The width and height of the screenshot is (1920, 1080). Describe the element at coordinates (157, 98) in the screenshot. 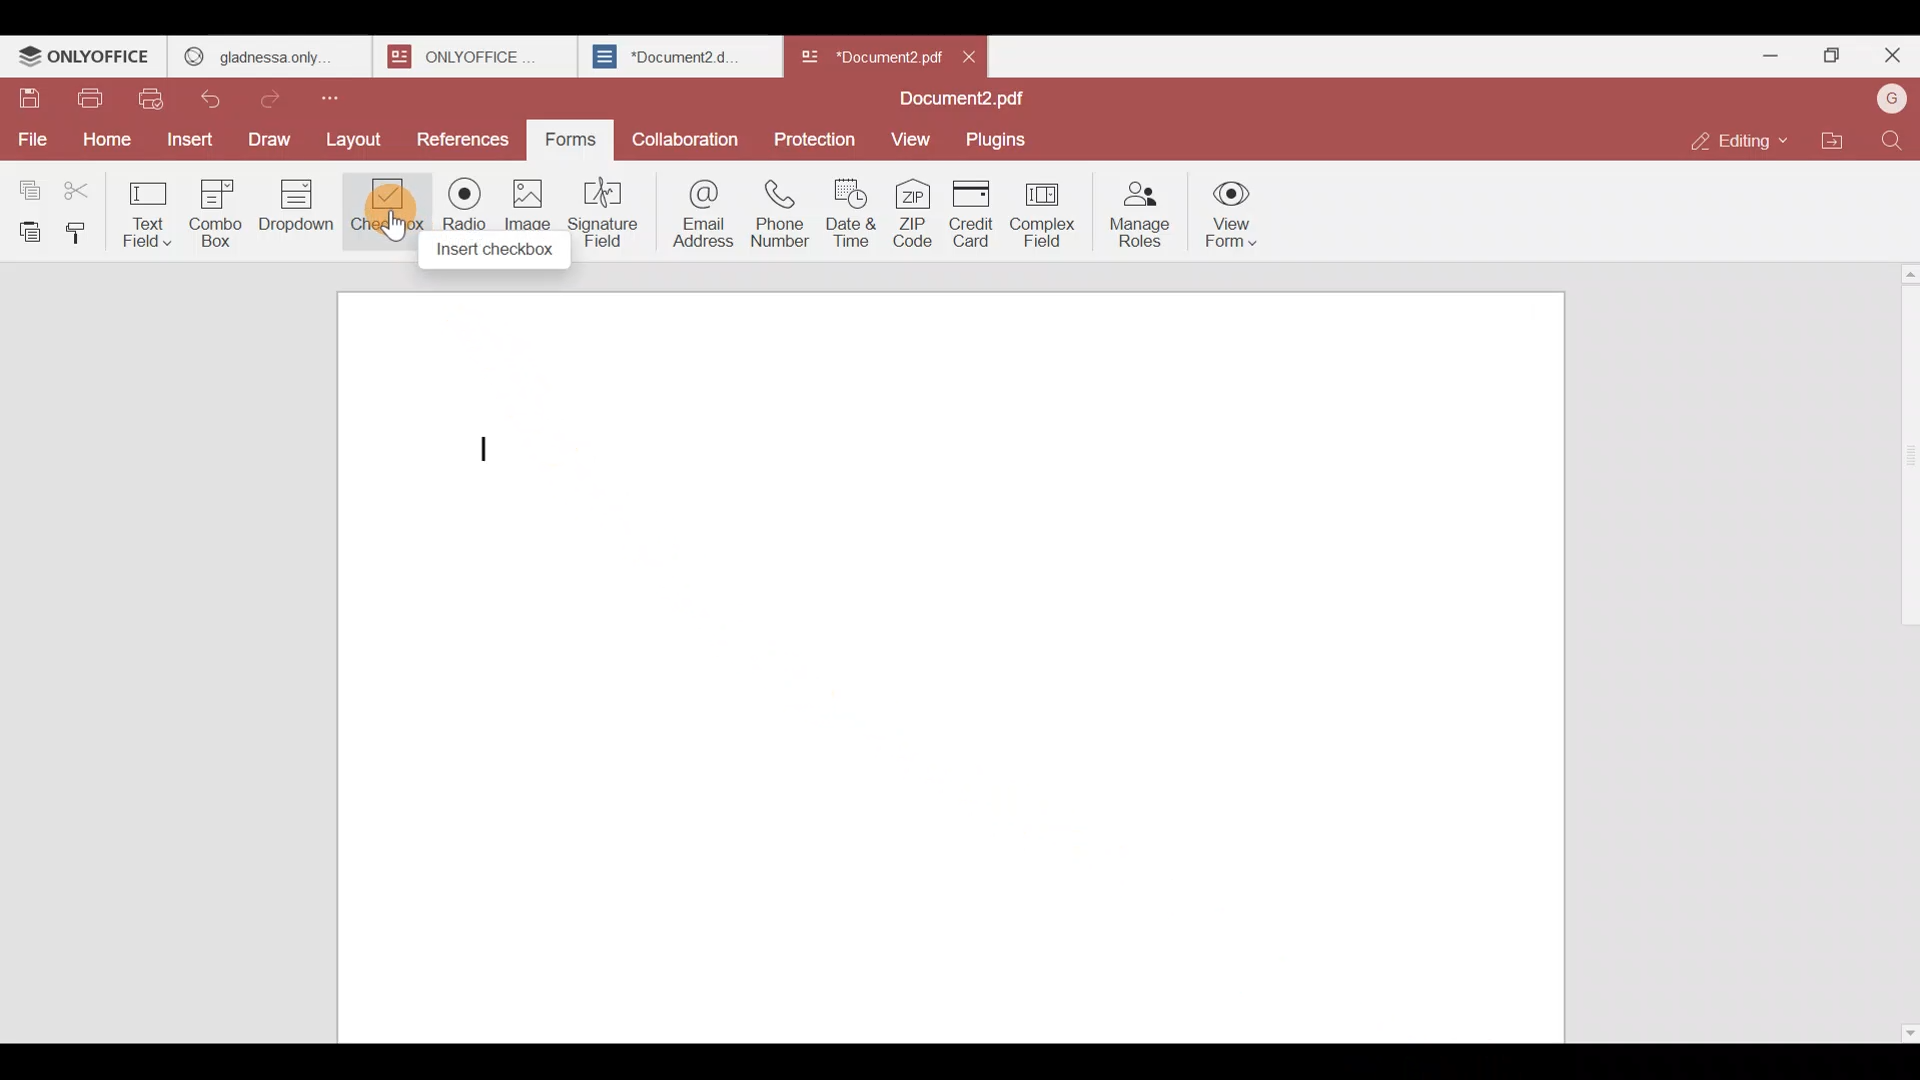

I see `Quick print` at that location.